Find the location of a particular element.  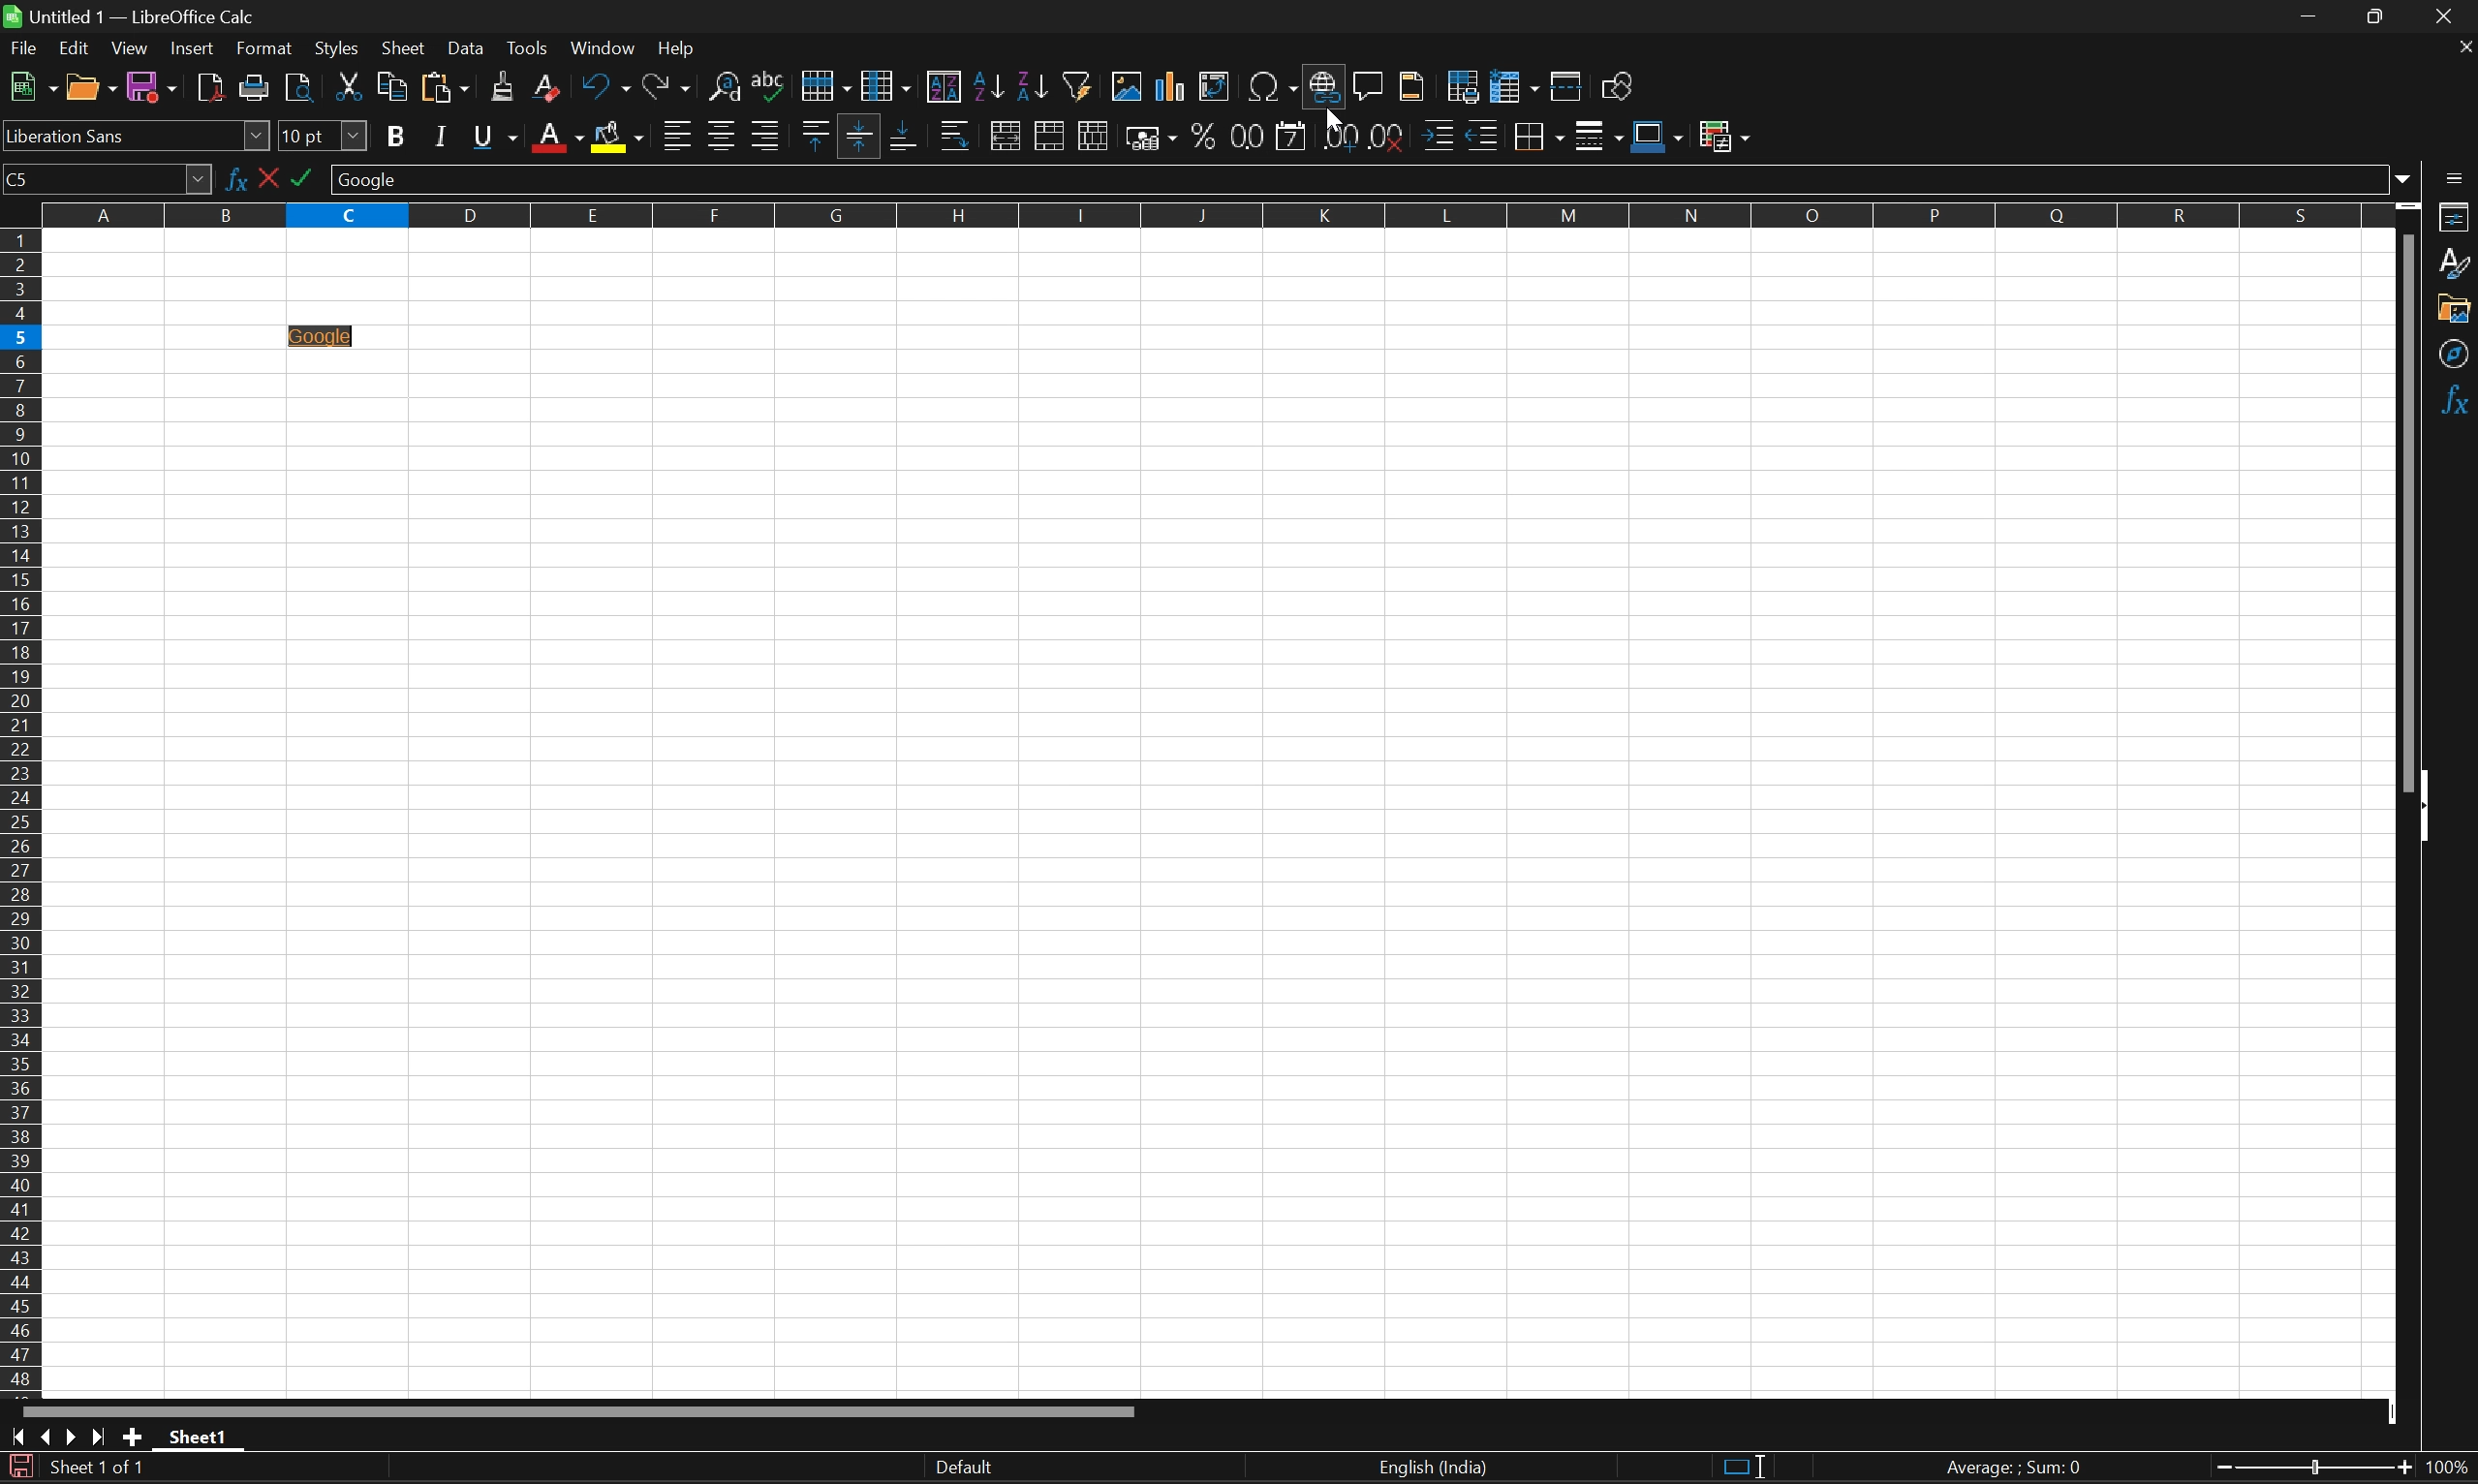

Close is located at coordinates (2450, 17).